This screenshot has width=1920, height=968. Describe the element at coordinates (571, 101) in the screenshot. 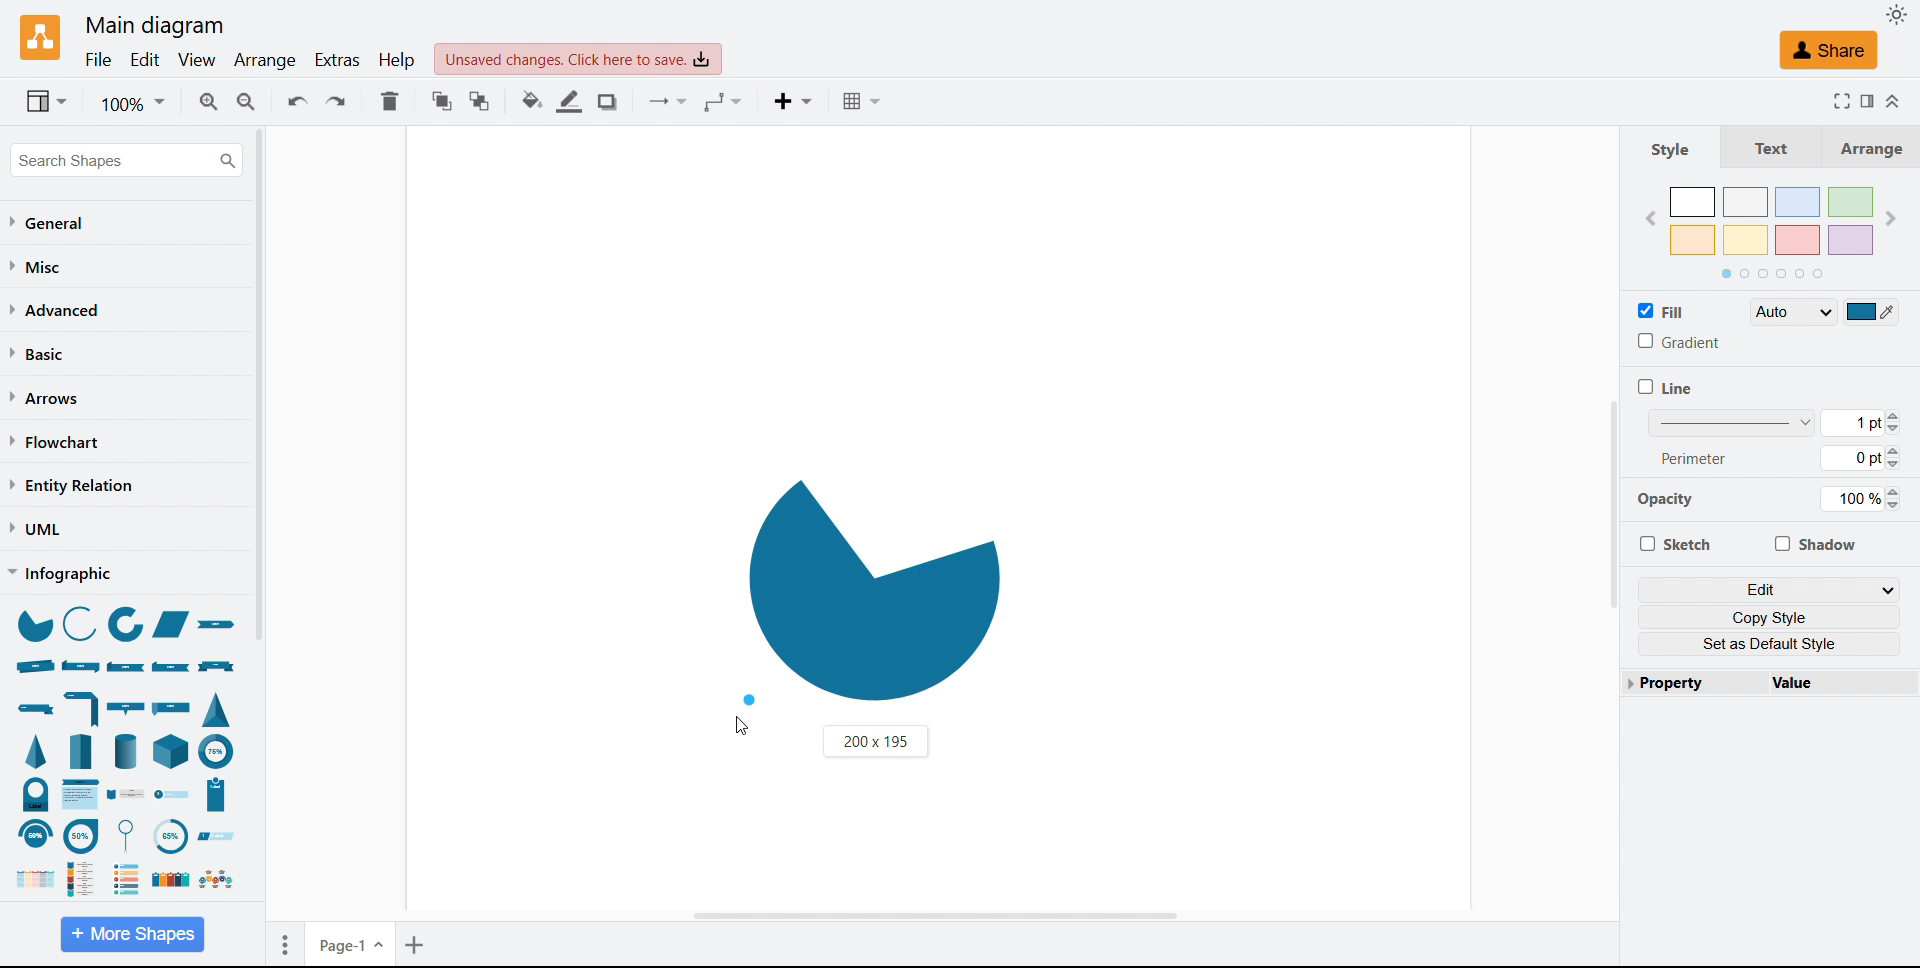

I see `Line colour ` at that location.